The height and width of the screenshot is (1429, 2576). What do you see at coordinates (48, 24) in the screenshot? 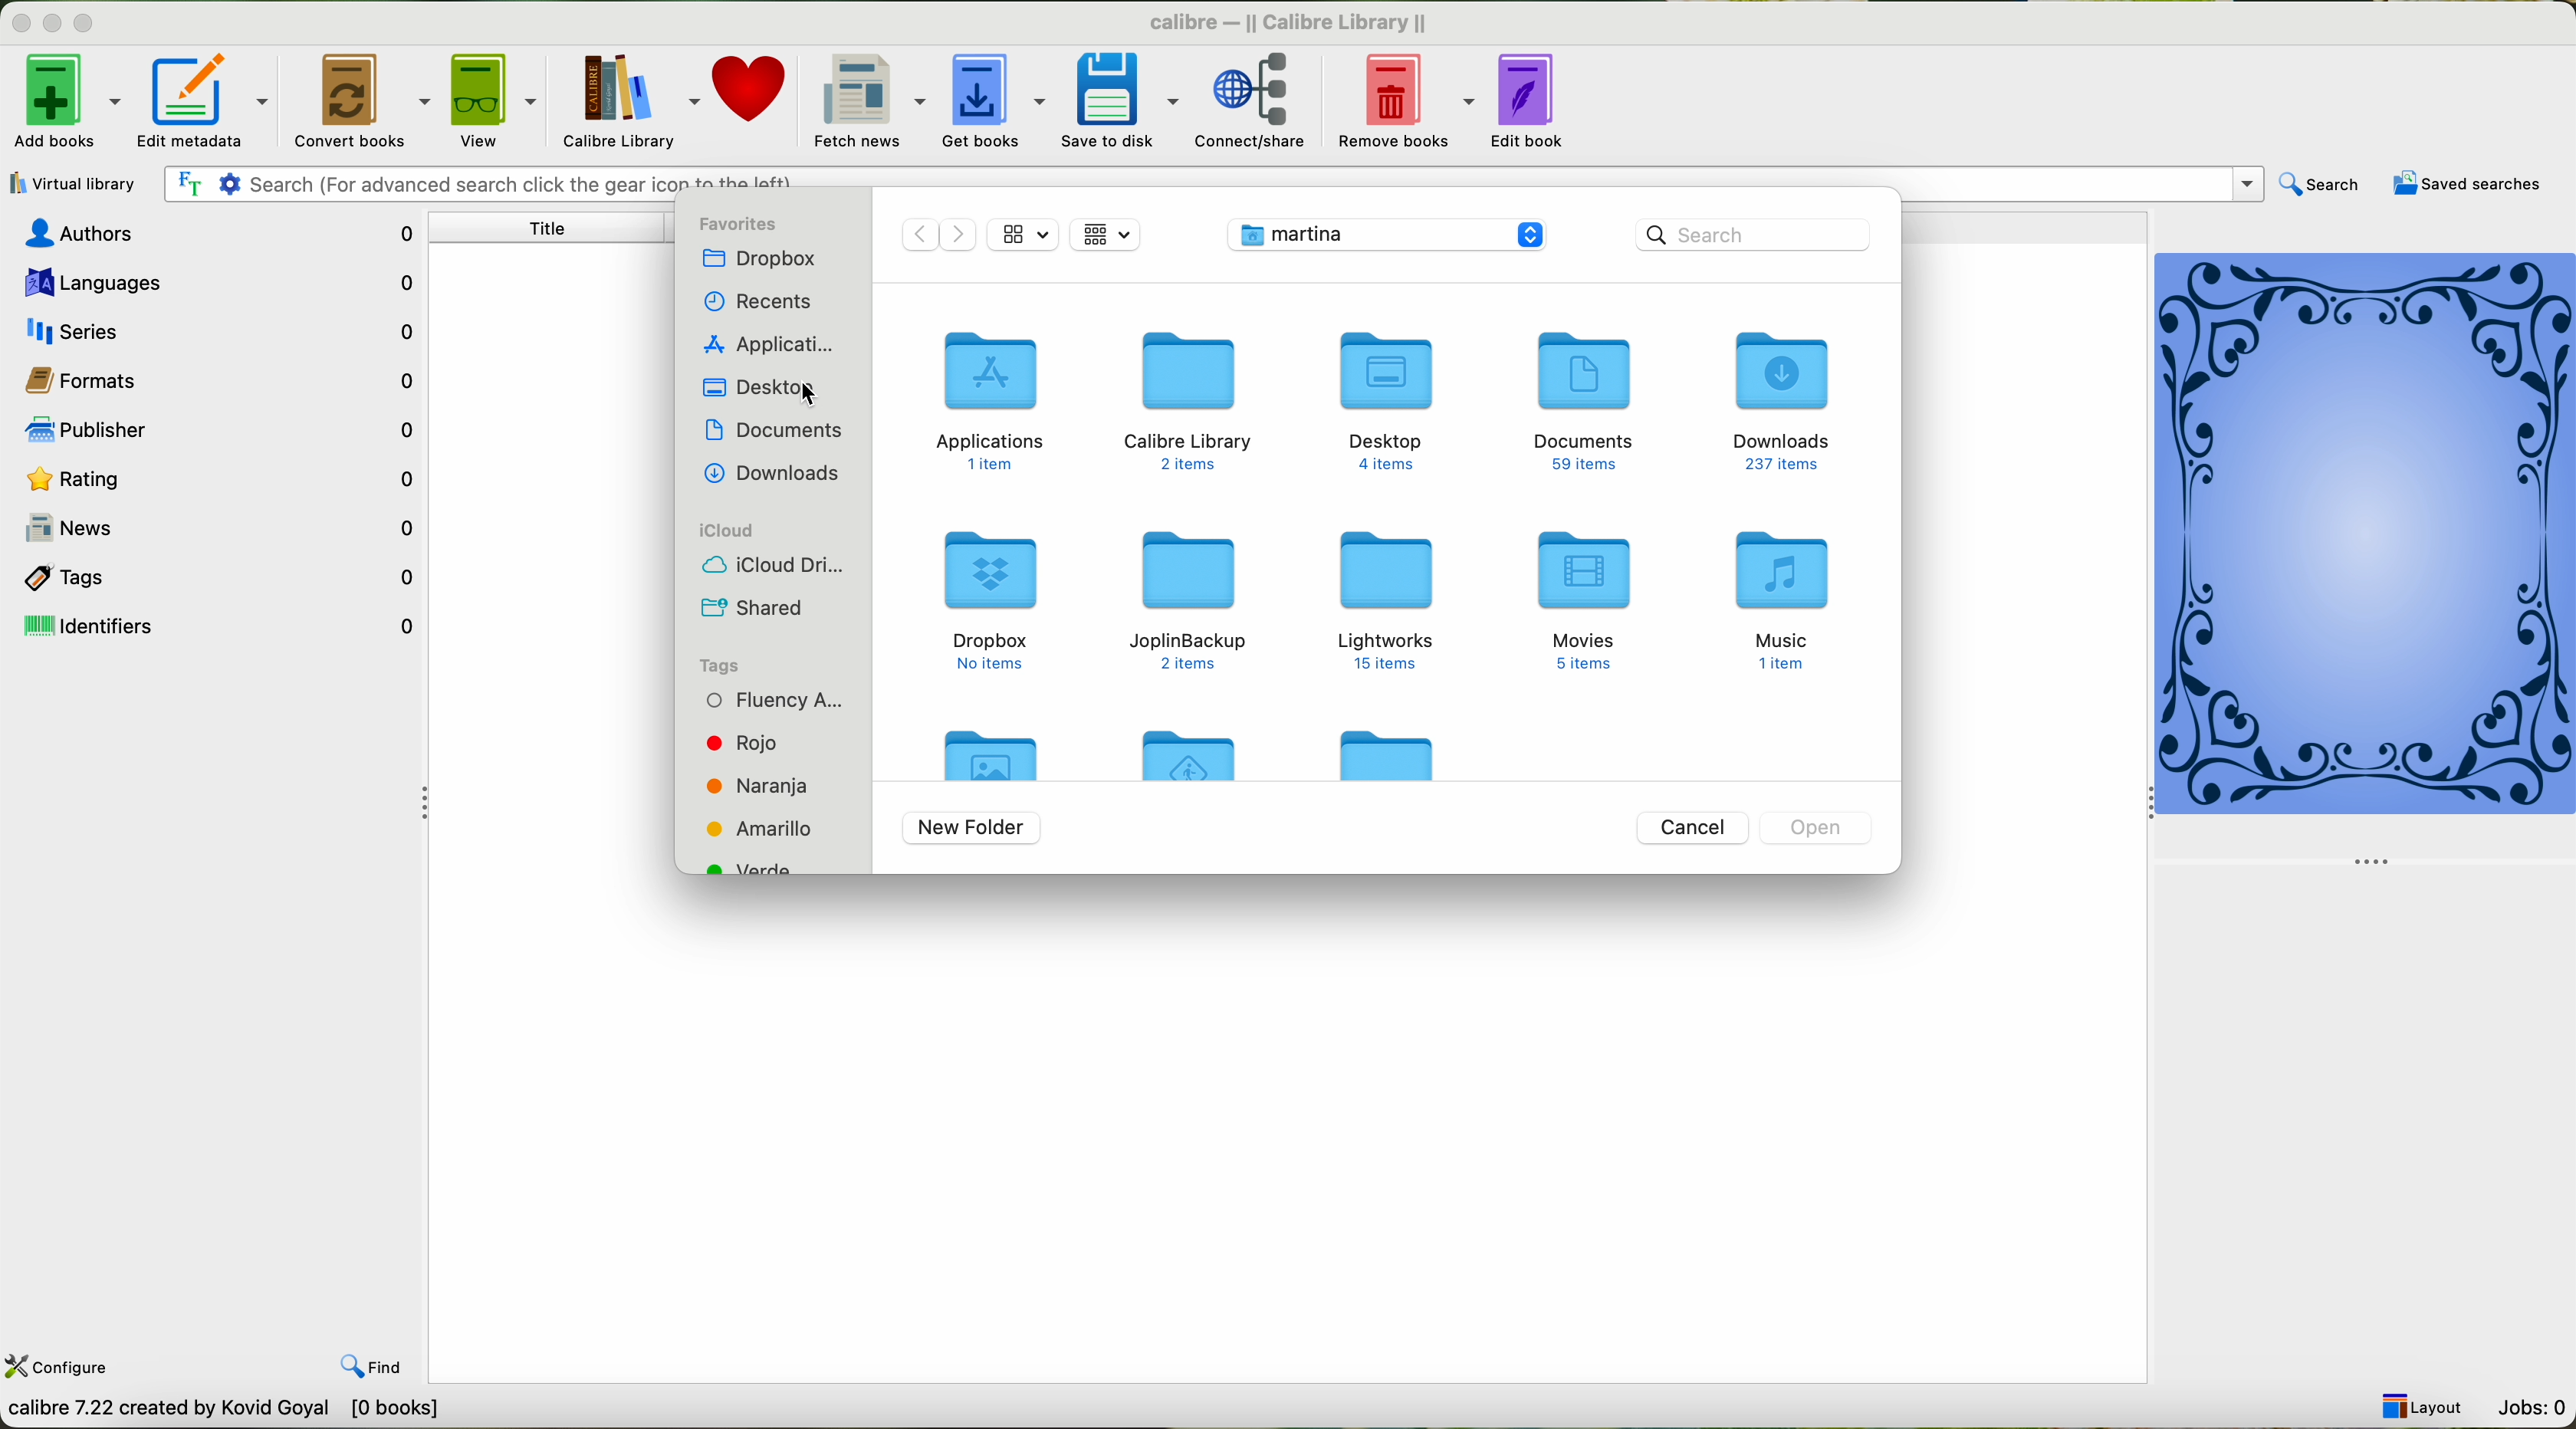
I see `minimize` at bounding box center [48, 24].